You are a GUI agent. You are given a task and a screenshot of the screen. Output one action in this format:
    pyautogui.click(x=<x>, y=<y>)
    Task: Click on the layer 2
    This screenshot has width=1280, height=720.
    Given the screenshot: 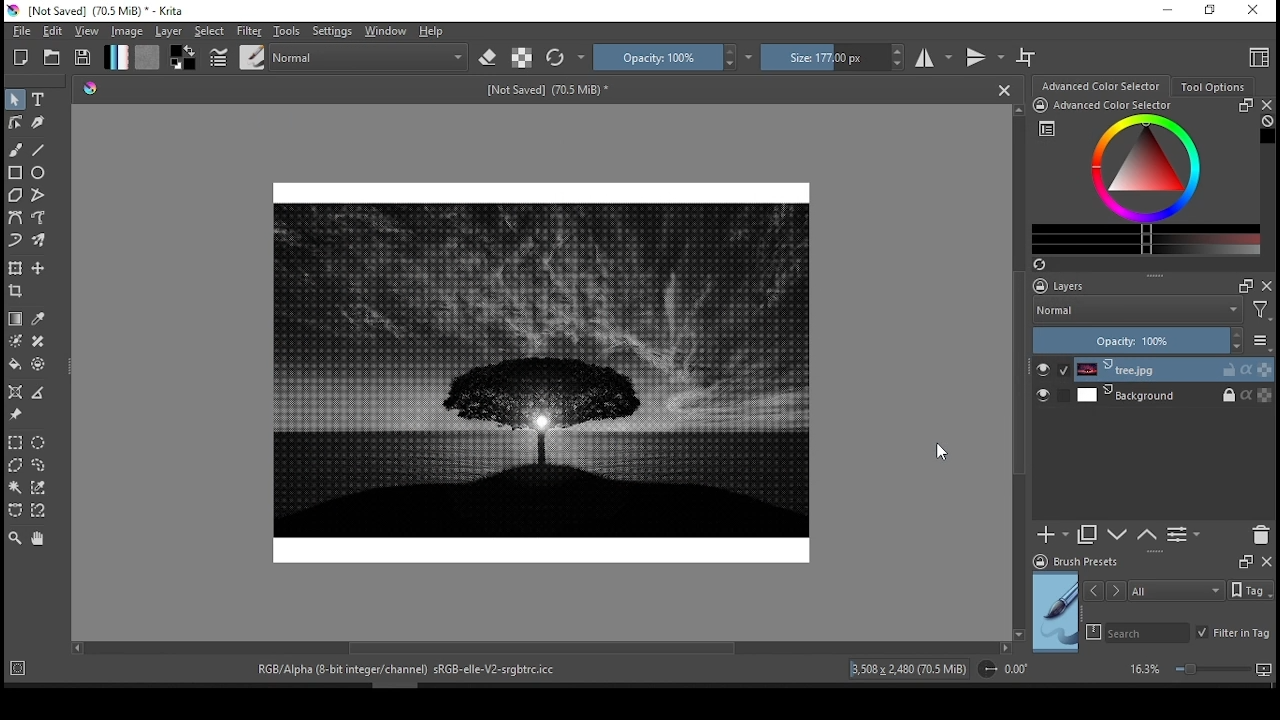 What is the action you would take?
    pyautogui.click(x=1172, y=396)
    